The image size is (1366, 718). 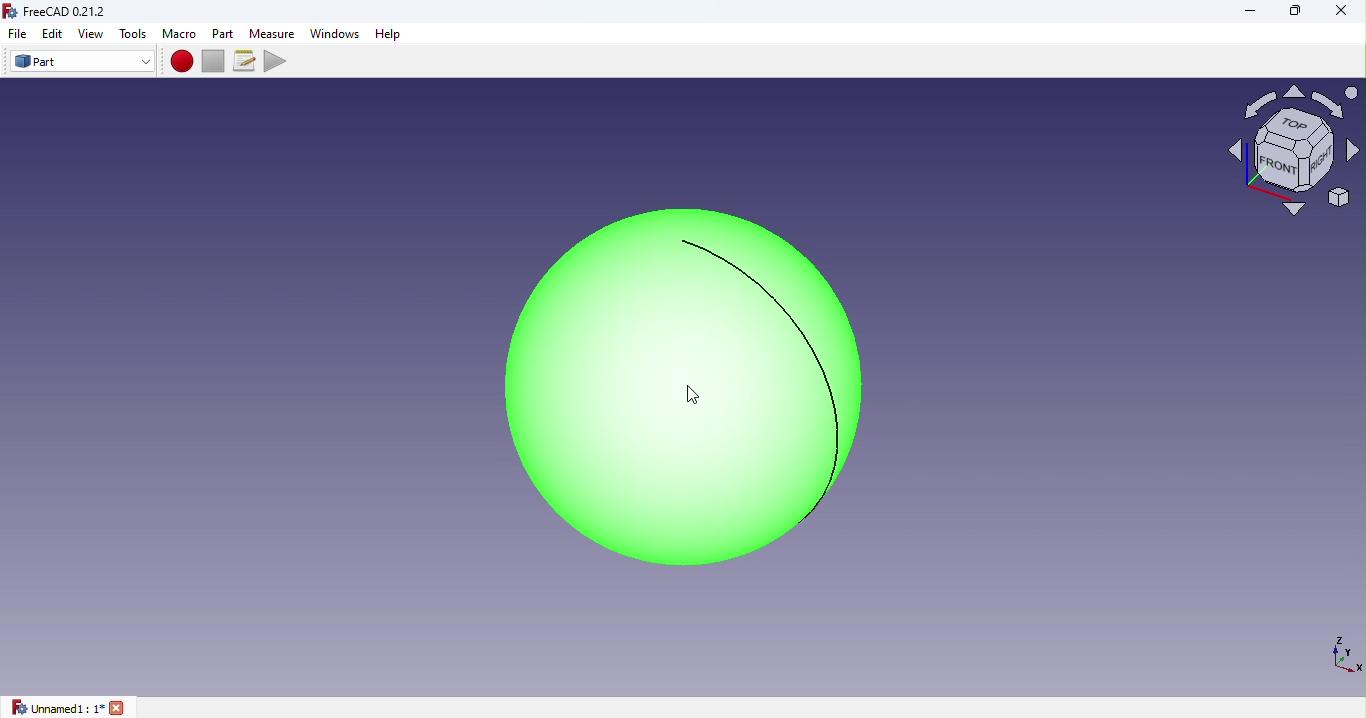 What do you see at coordinates (53, 33) in the screenshot?
I see `Edit` at bounding box center [53, 33].